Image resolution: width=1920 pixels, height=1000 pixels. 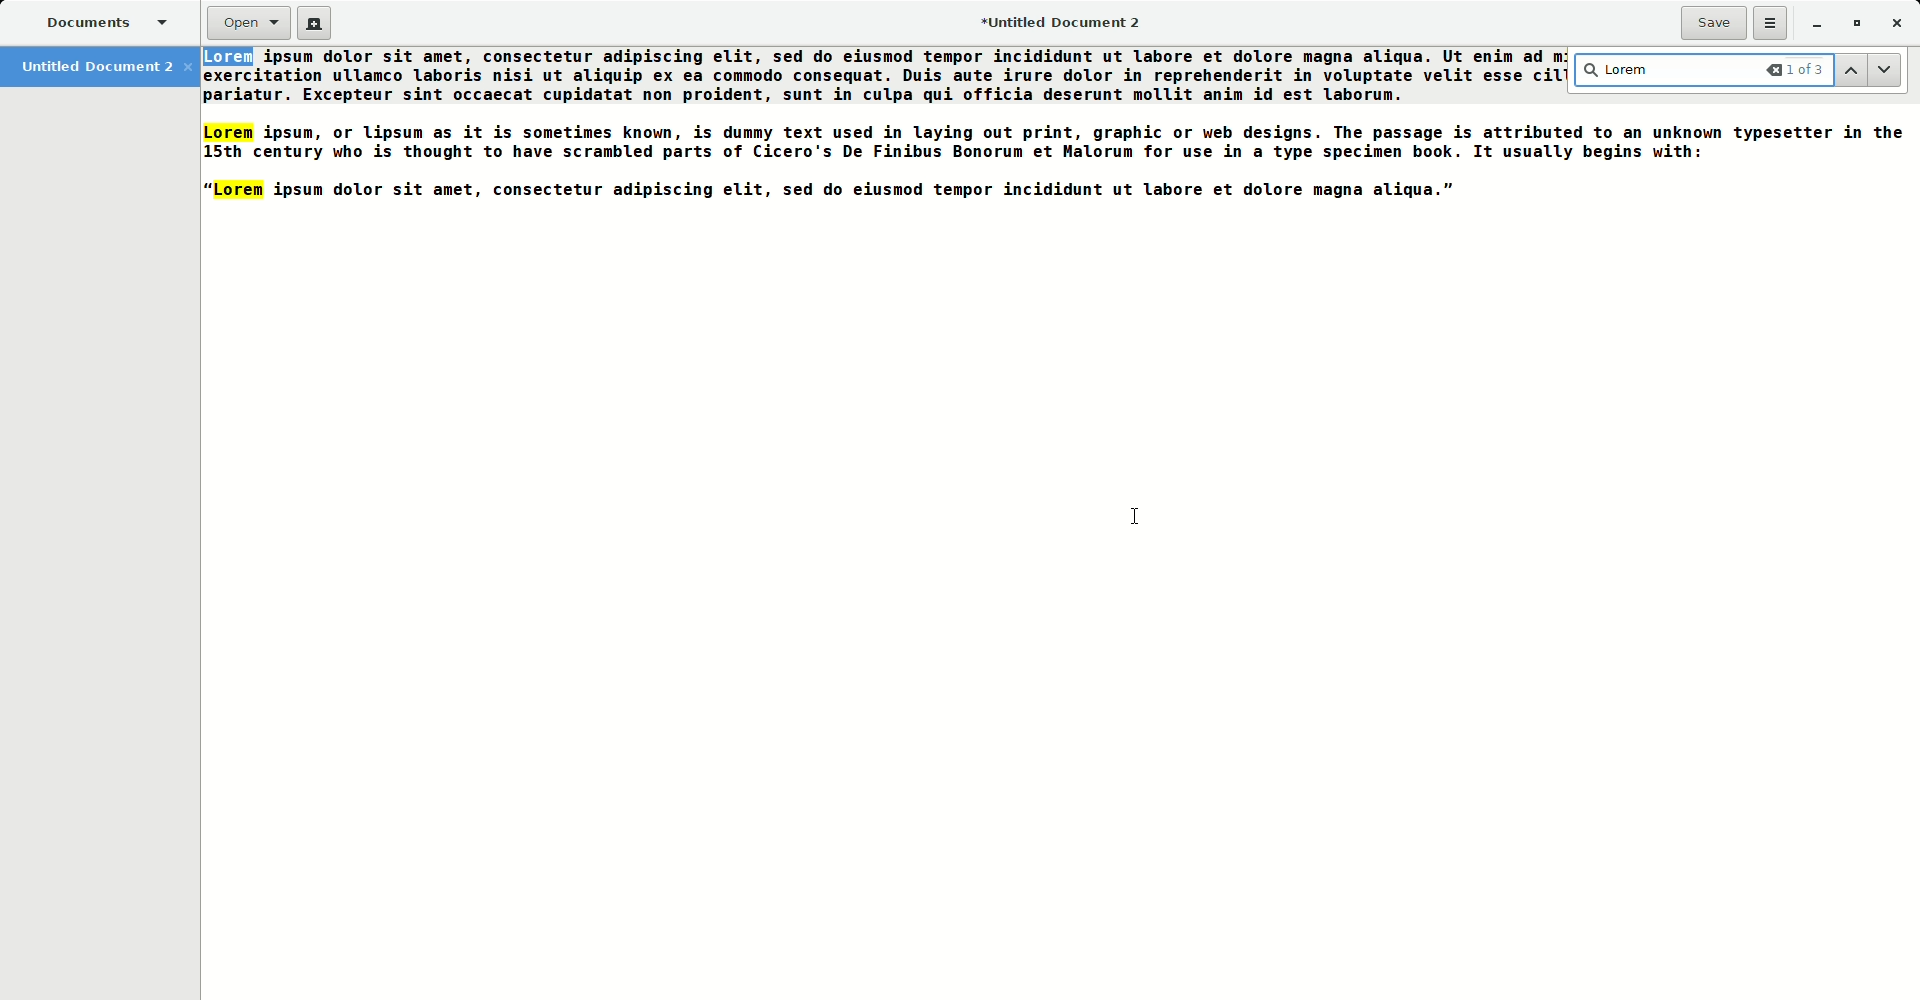 What do you see at coordinates (1710, 20) in the screenshot?
I see `Save` at bounding box center [1710, 20].